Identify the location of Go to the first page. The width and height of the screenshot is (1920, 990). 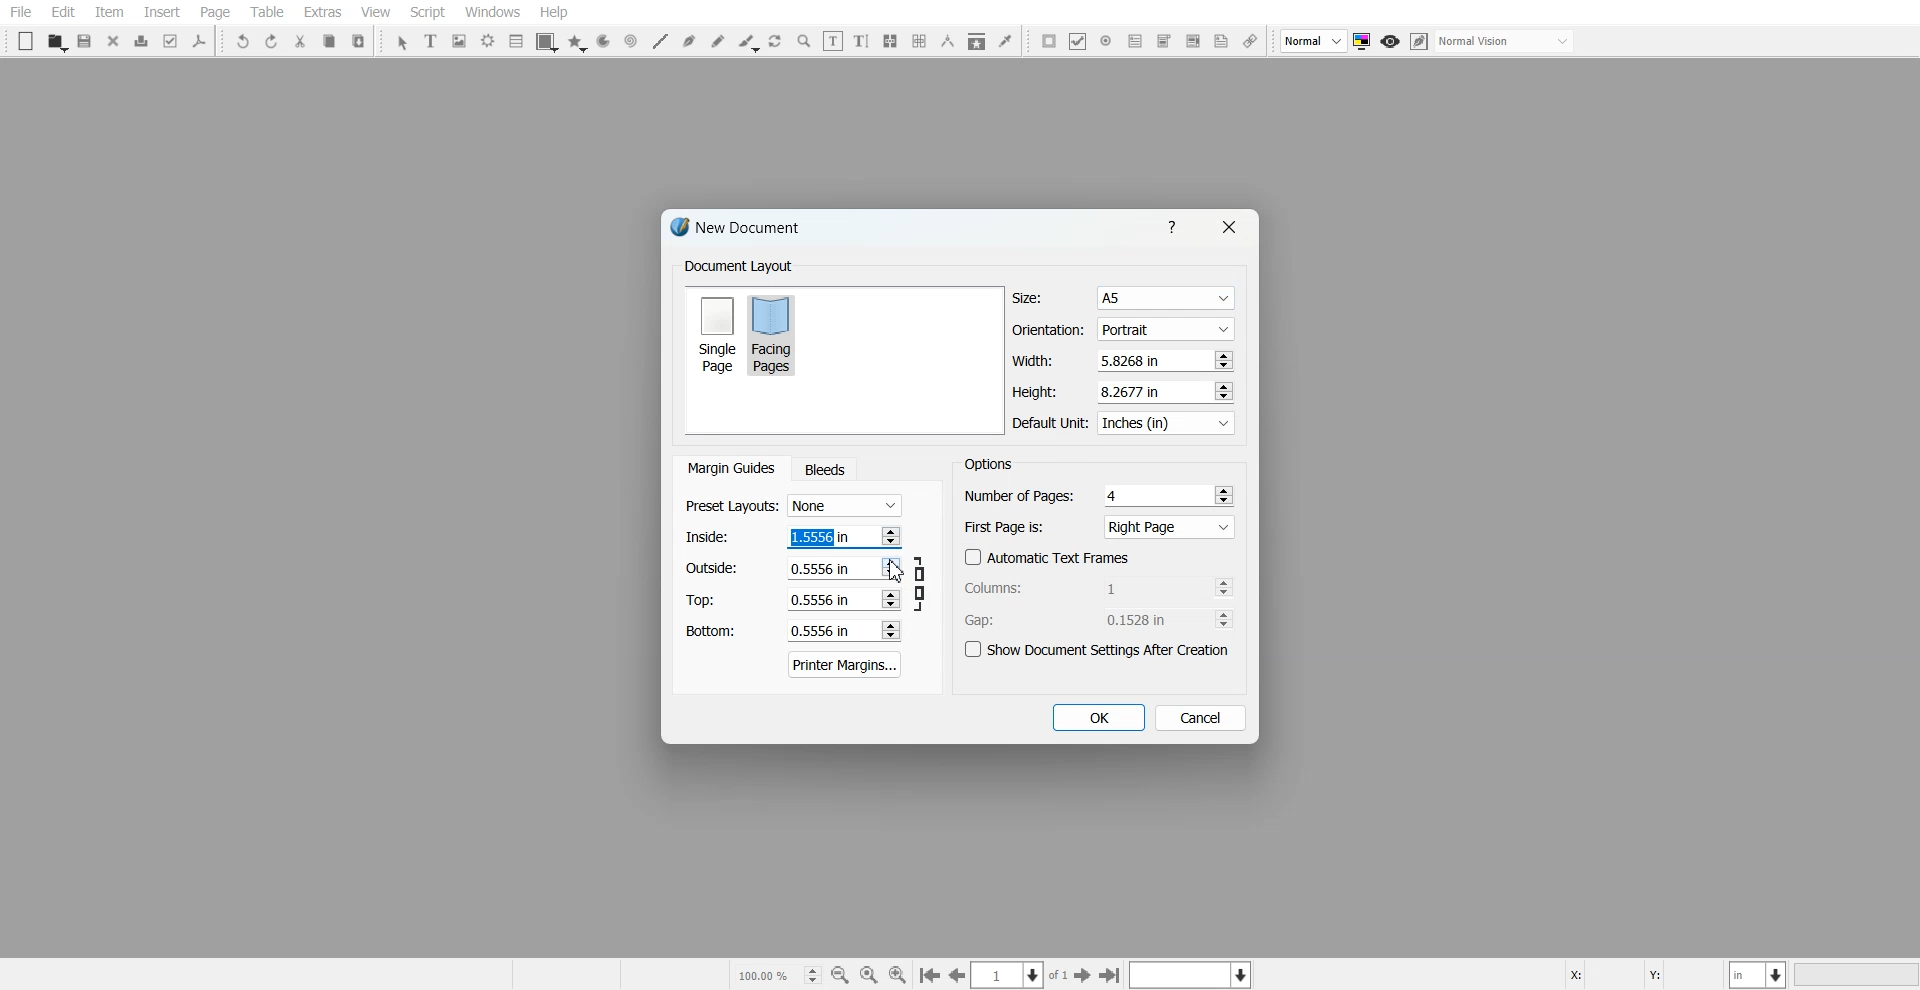
(929, 976).